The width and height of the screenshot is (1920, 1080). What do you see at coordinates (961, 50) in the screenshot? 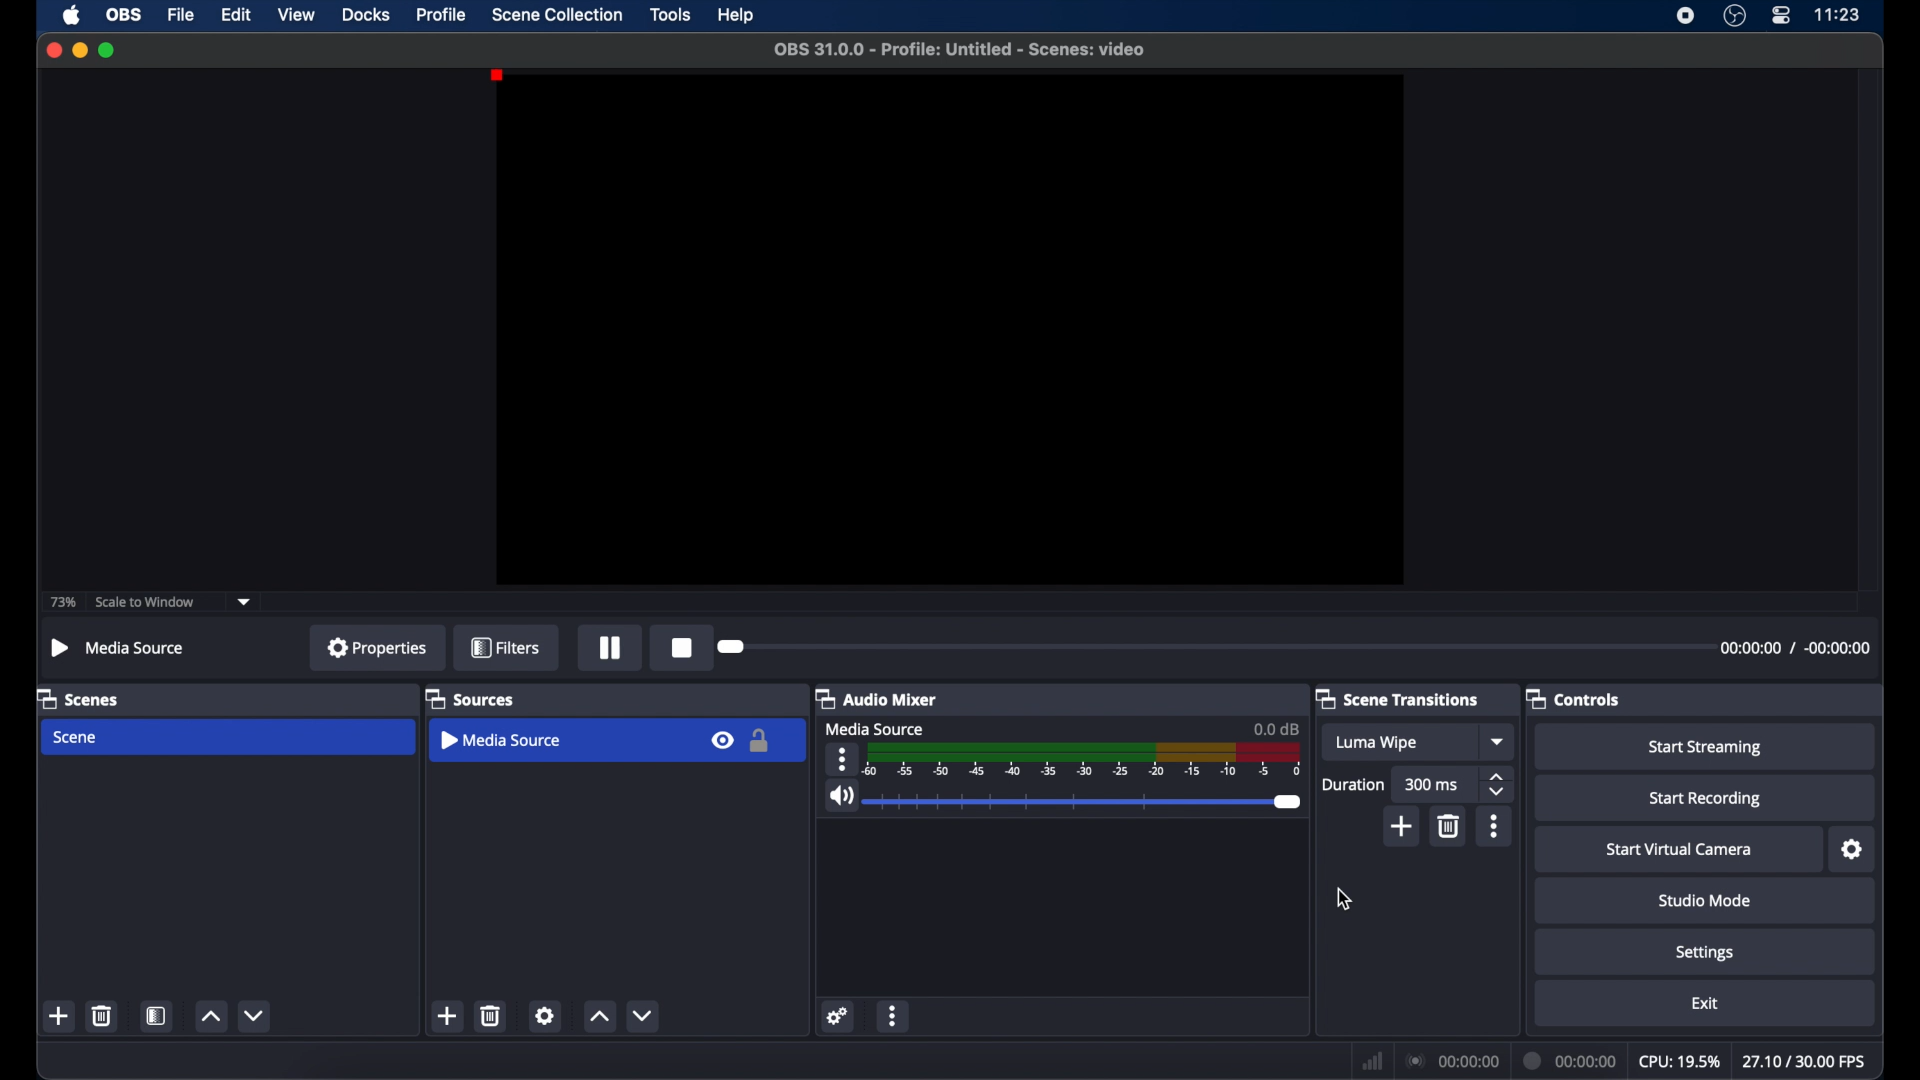
I see `file name` at bounding box center [961, 50].